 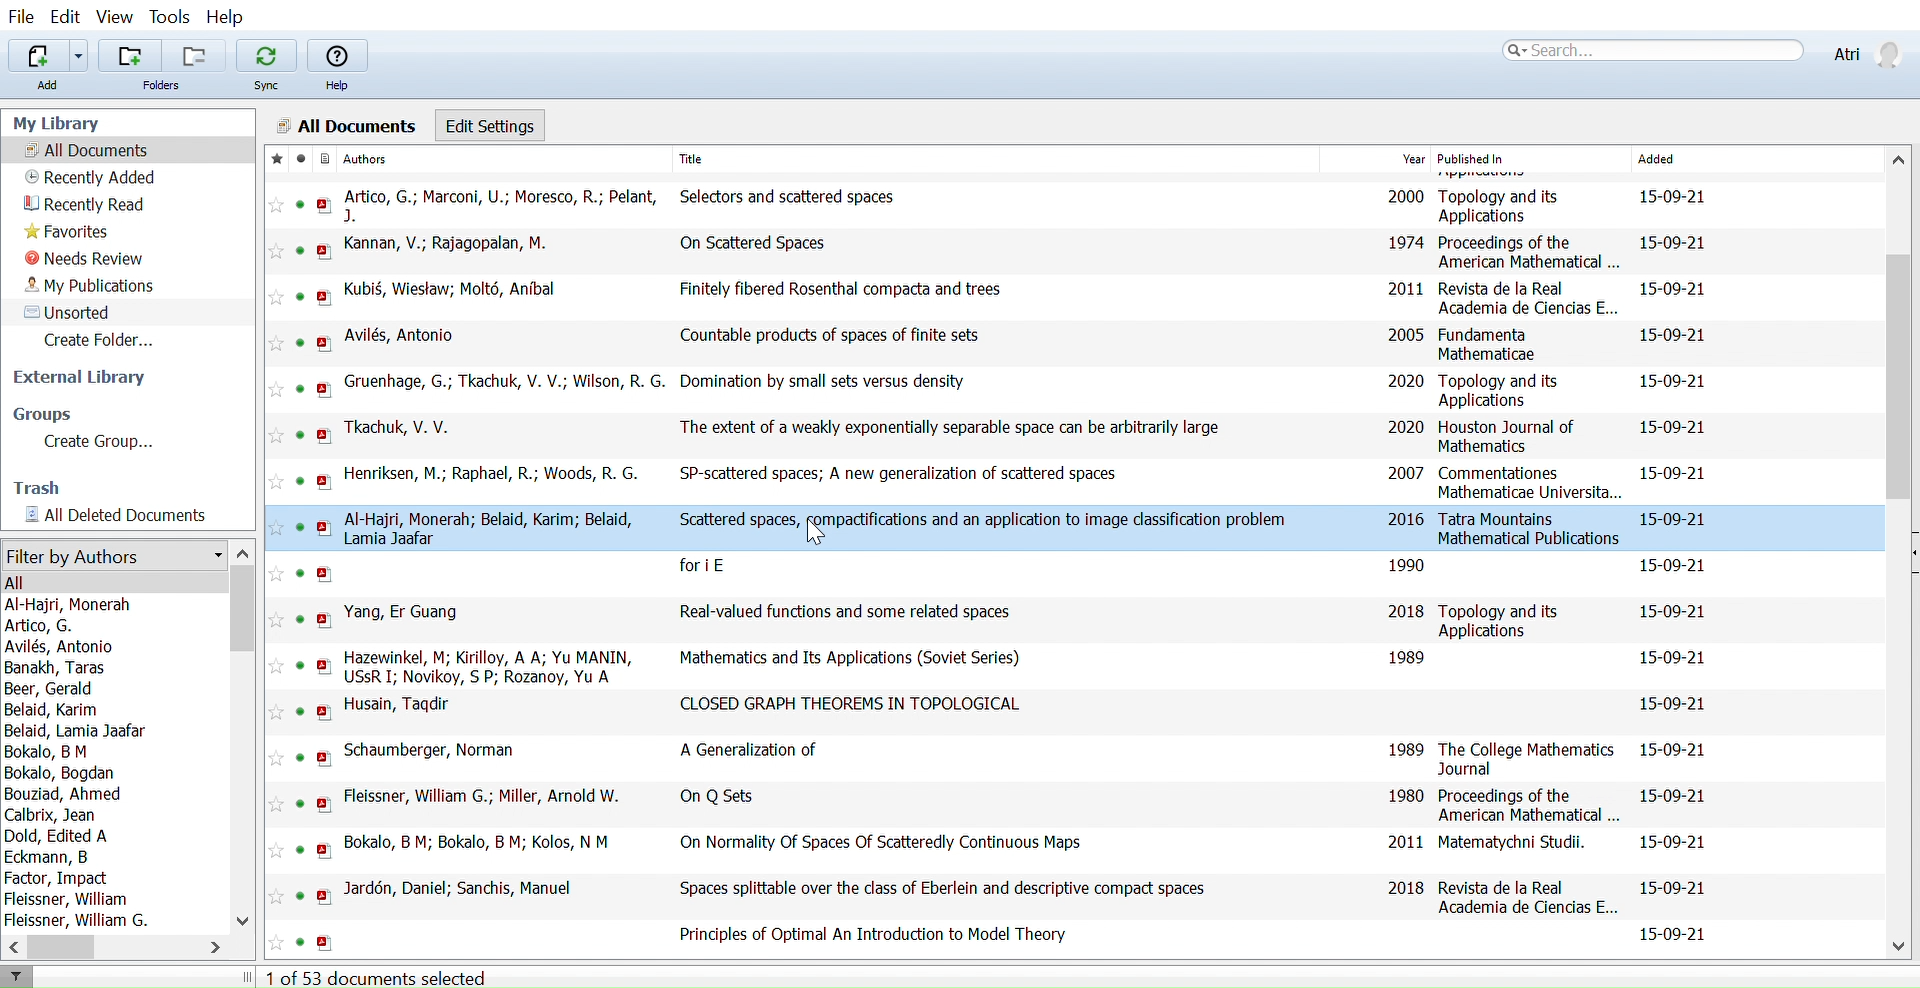 What do you see at coordinates (79, 55) in the screenshot?
I see `options for adding files` at bounding box center [79, 55].